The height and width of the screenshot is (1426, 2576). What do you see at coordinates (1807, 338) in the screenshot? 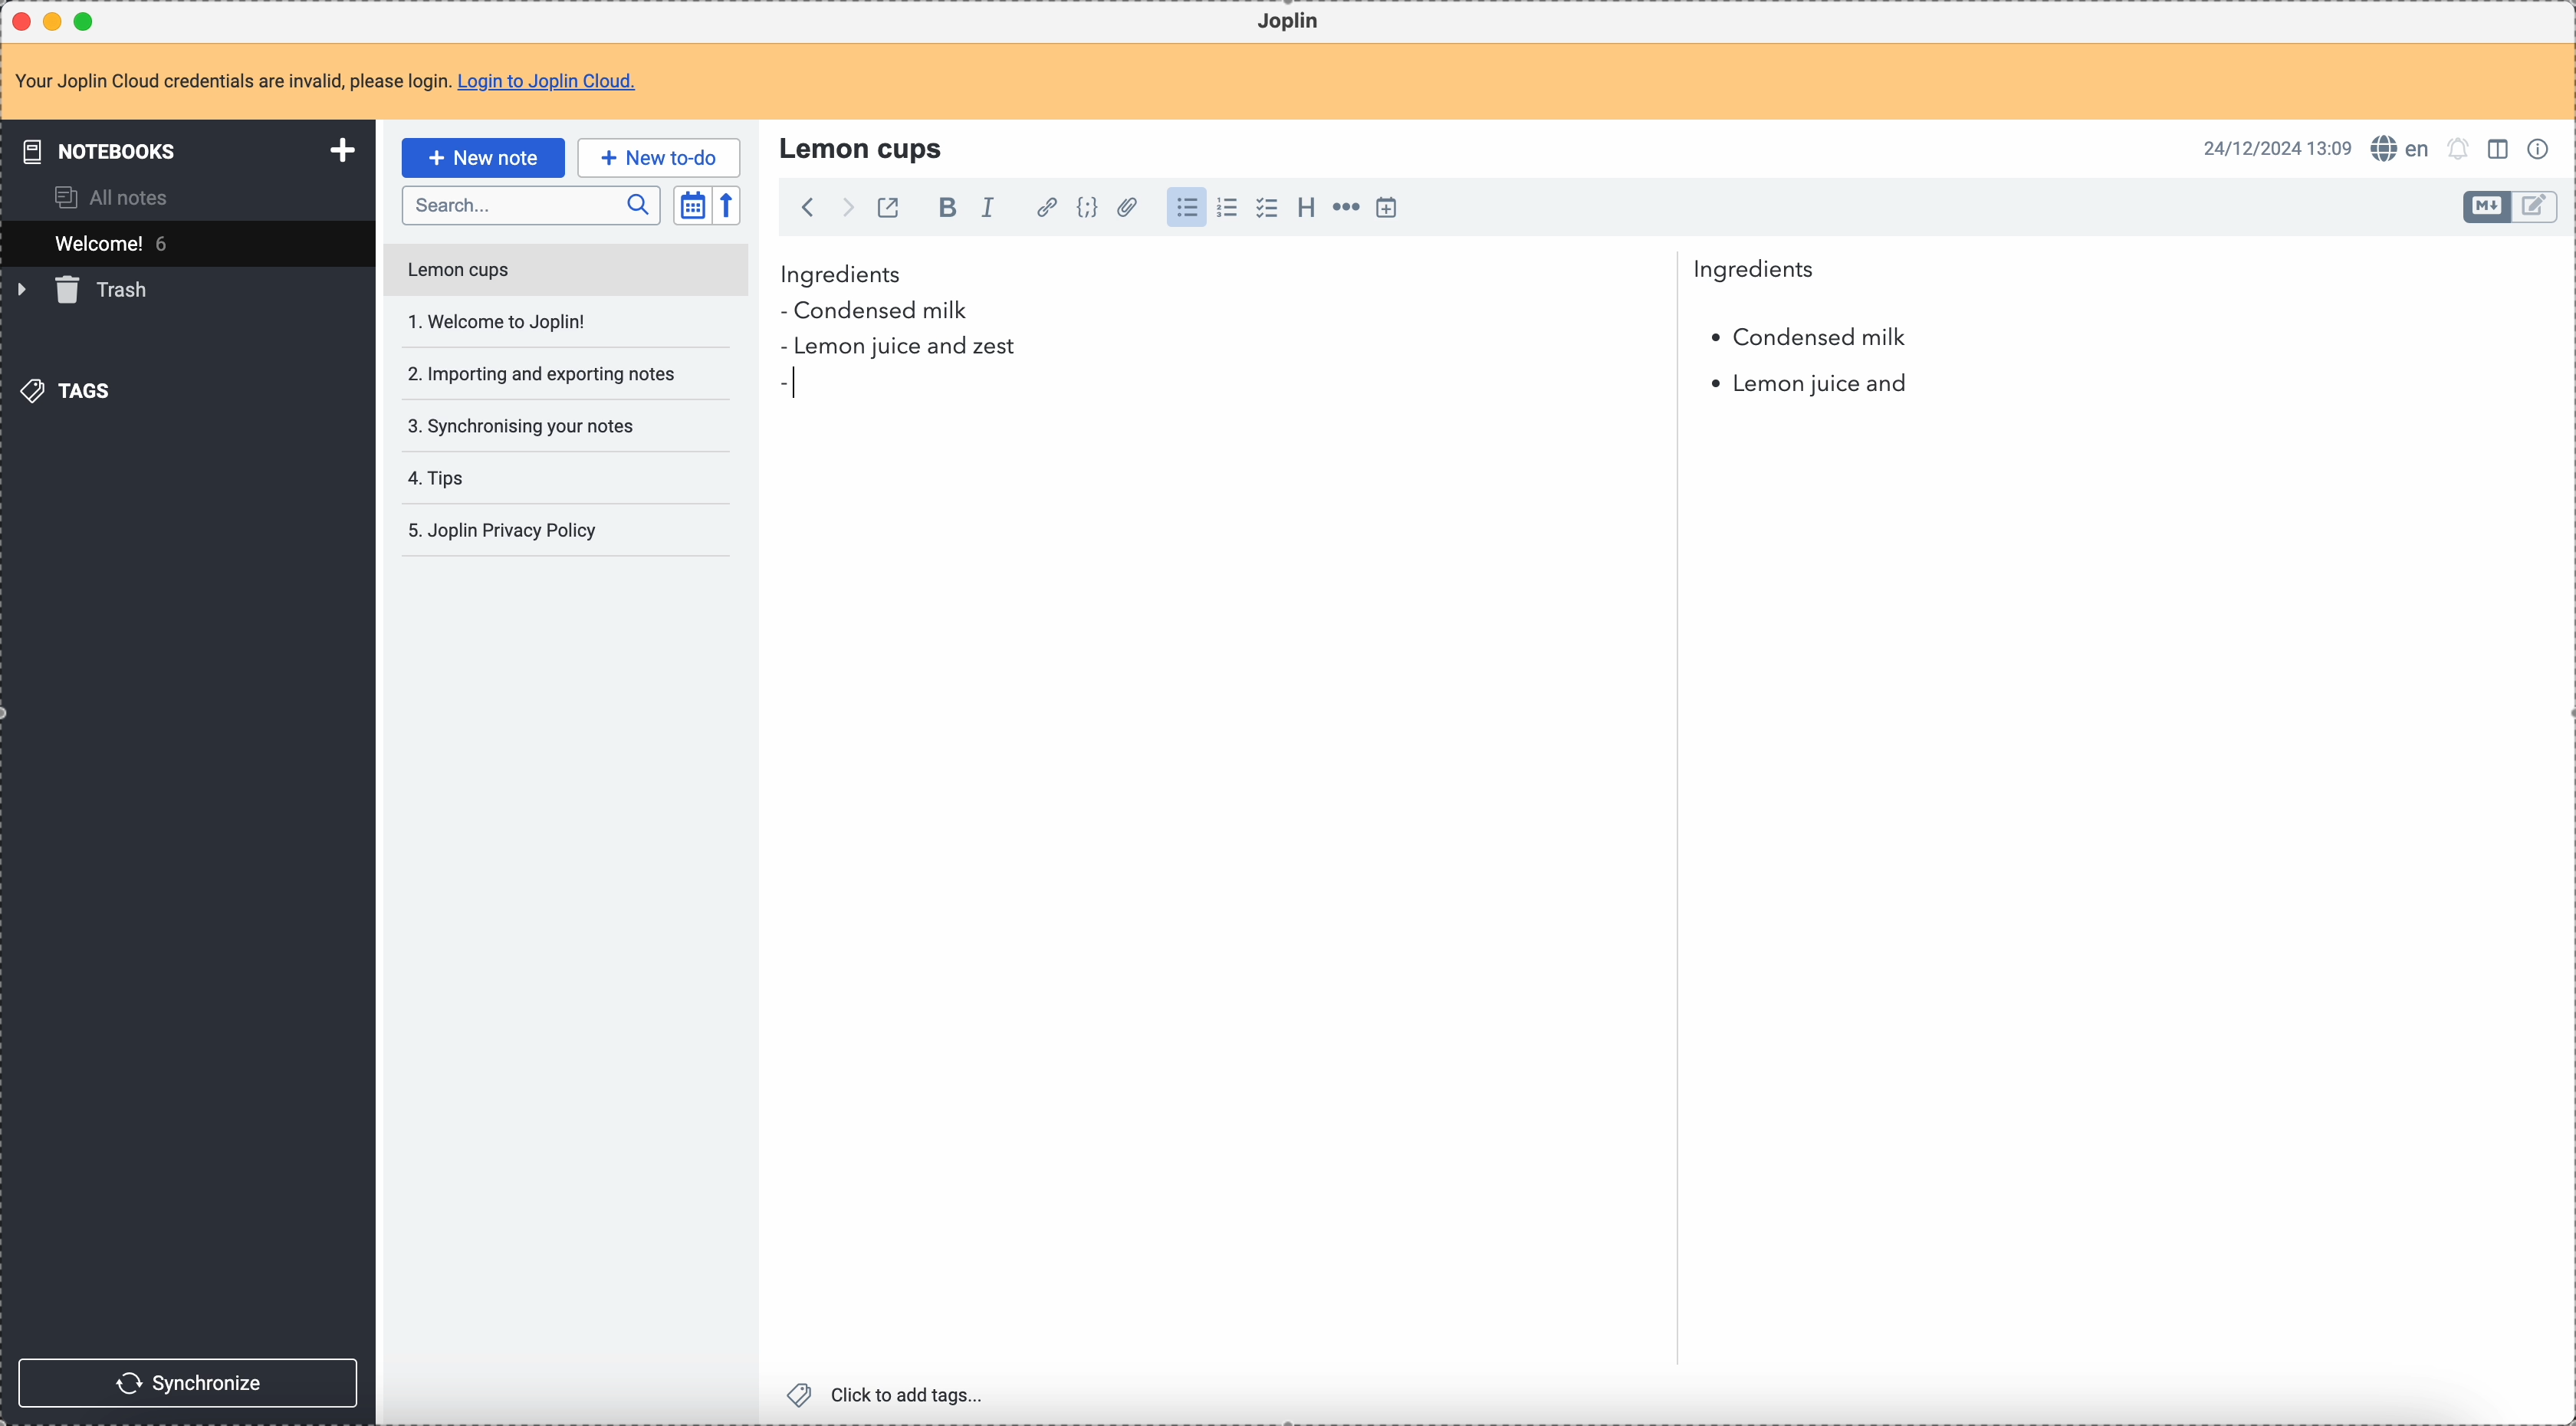
I see `condensed milk` at bounding box center [1807, 338].